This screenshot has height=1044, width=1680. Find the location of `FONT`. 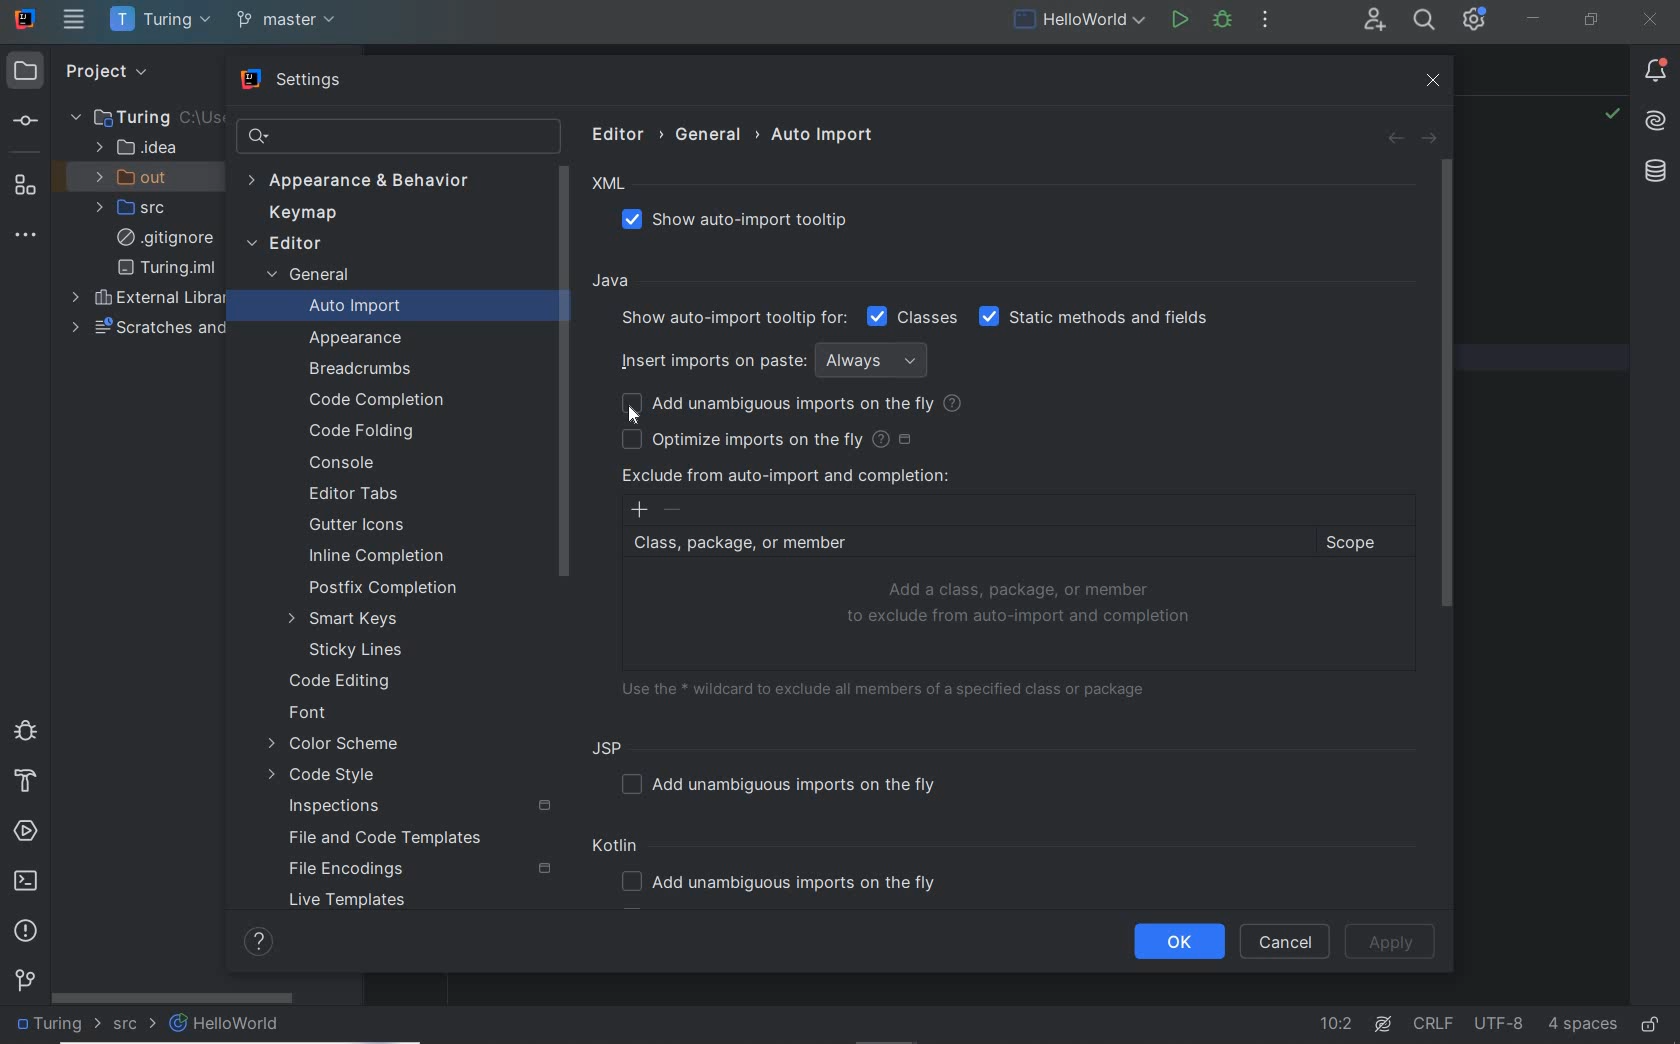

FONT is located at coordinates (309, 715).